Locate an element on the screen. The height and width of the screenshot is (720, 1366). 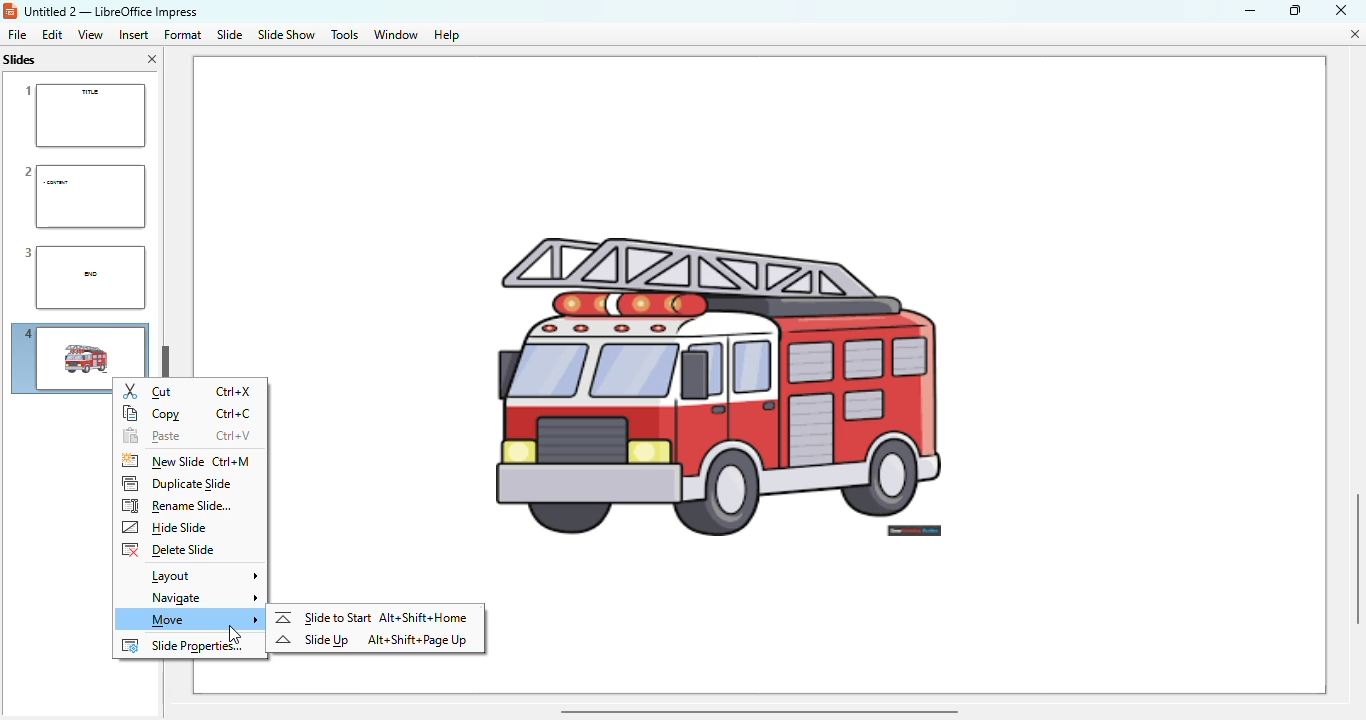
rename slide is located at coordinates (177, 506).